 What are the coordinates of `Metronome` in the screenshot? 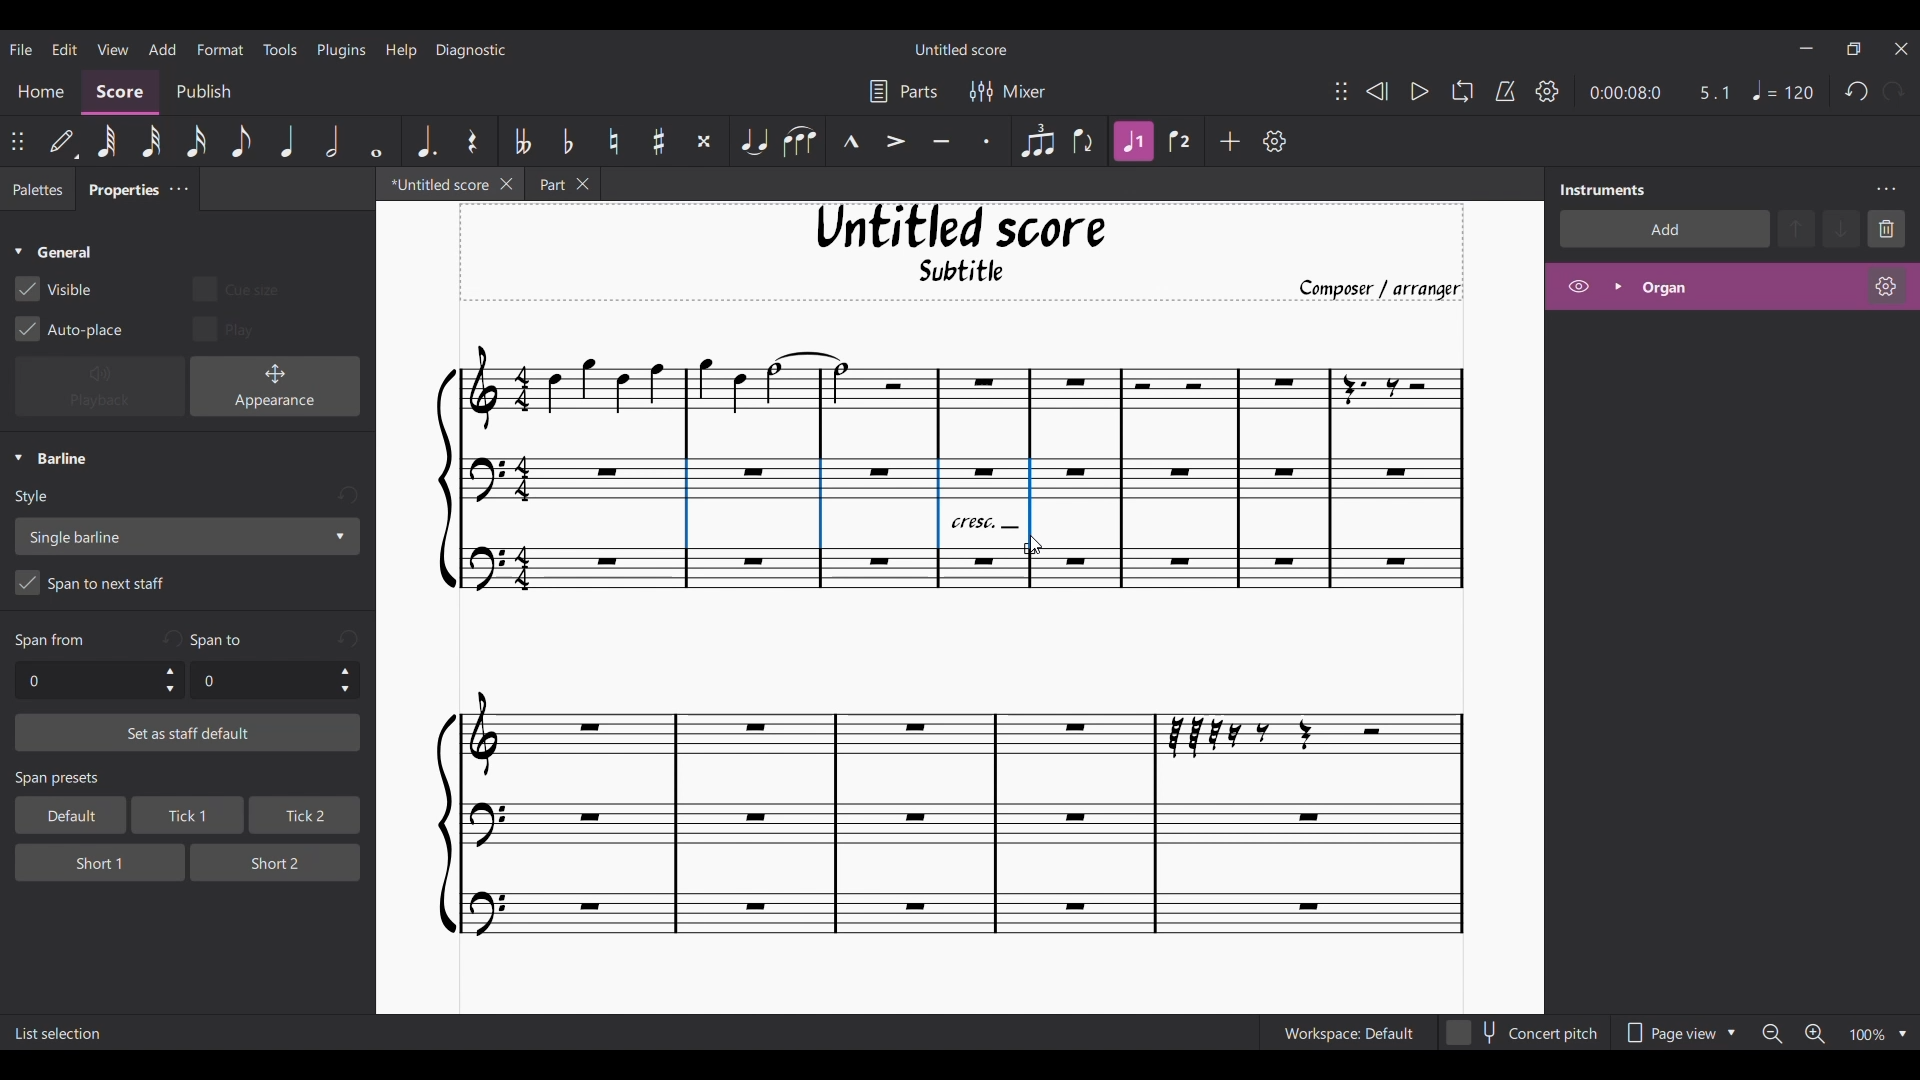 It's located at (1505, 91).